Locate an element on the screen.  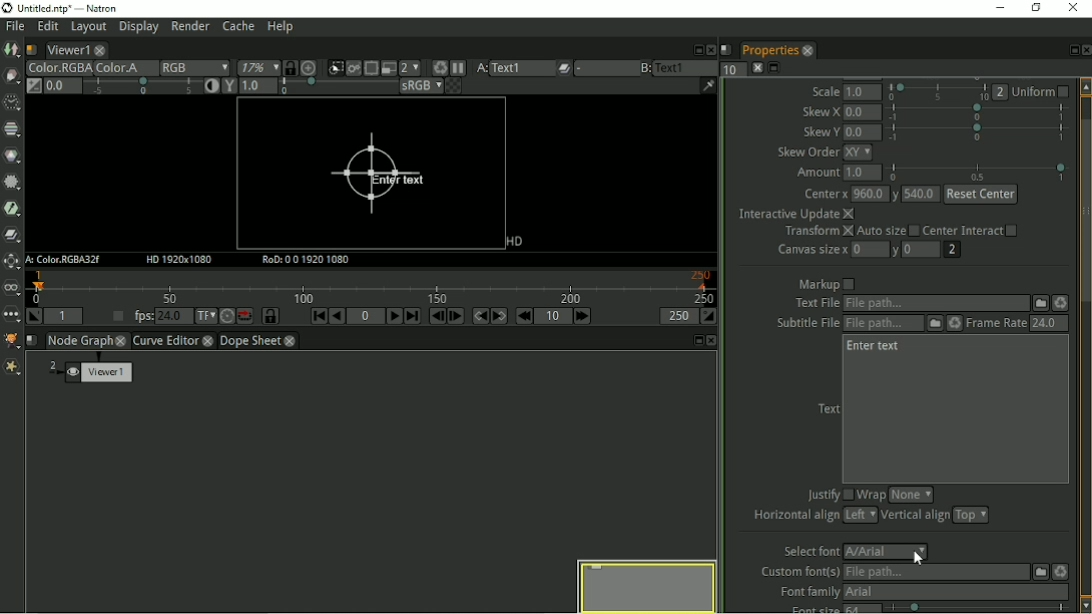
0.0 is located at coordinates (862, 112).